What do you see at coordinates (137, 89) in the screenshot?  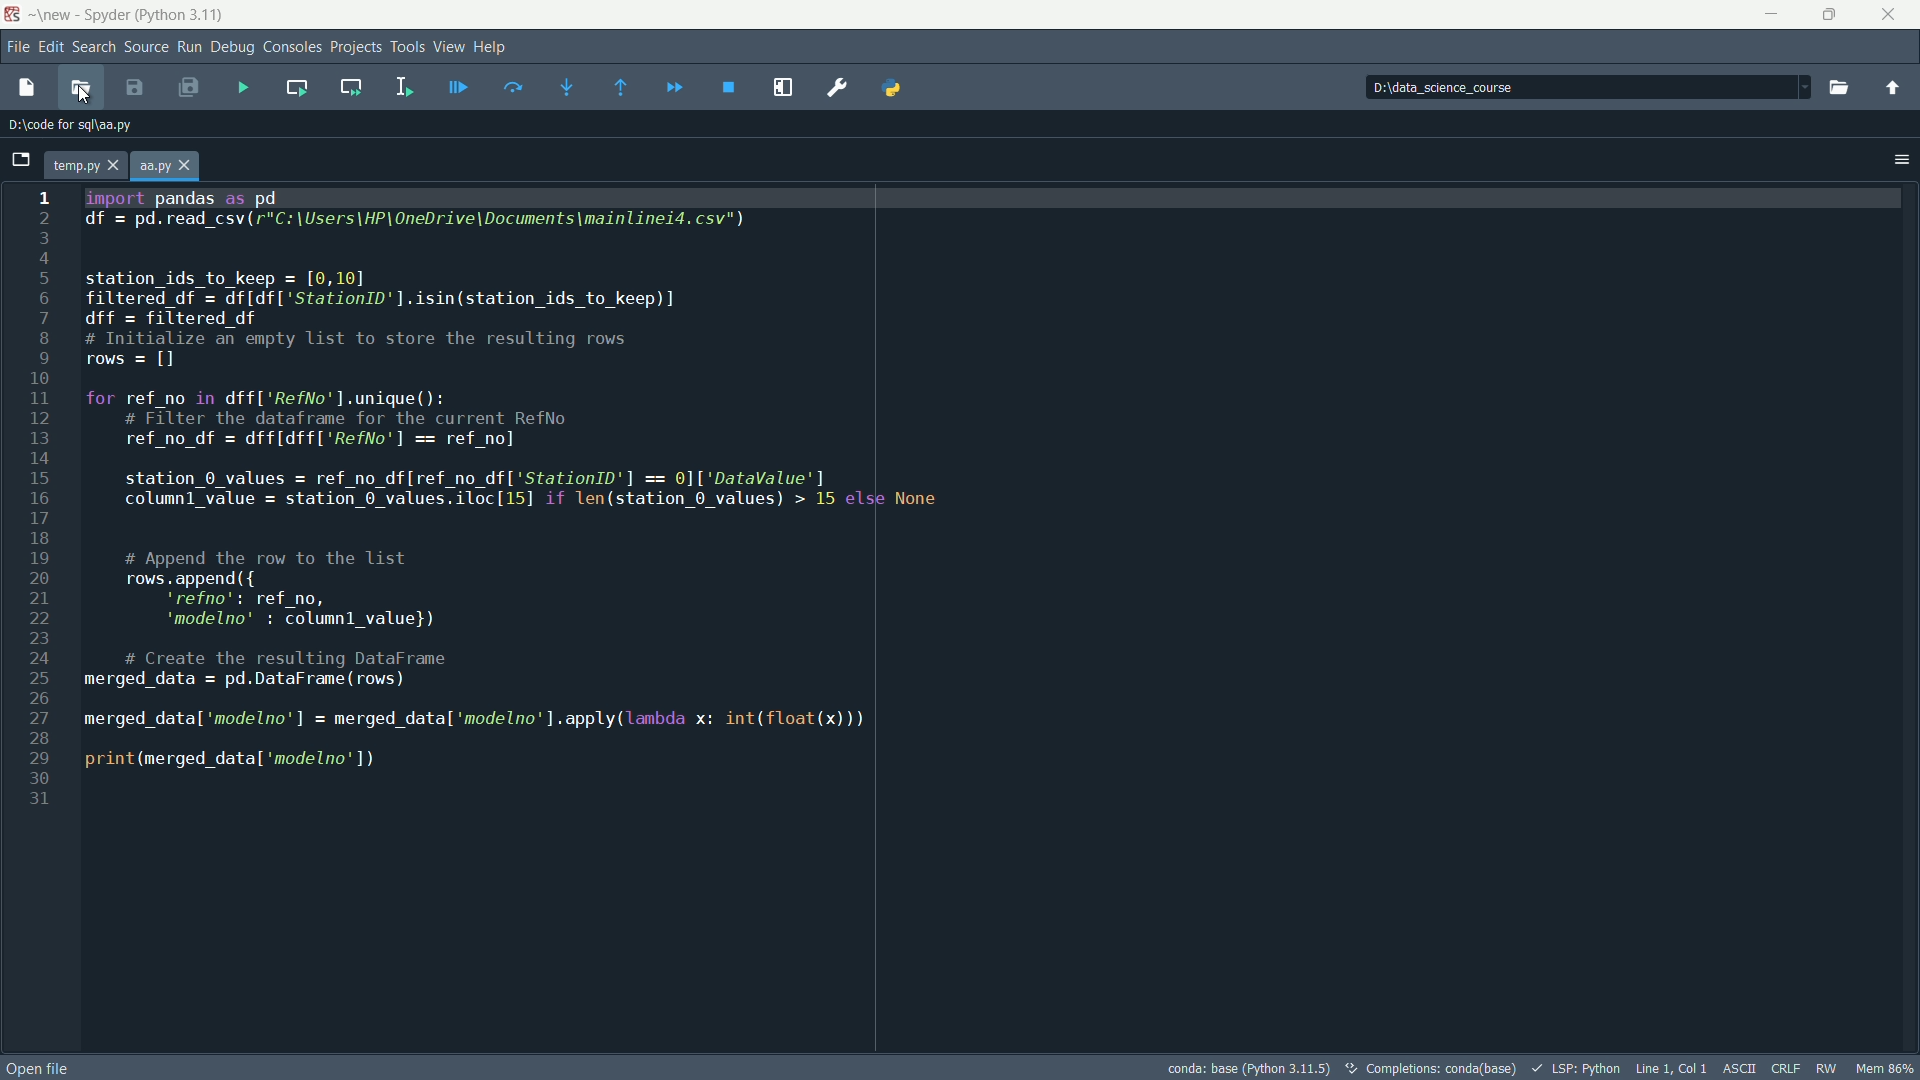 I see `save file` at bounding box center [137, 89].